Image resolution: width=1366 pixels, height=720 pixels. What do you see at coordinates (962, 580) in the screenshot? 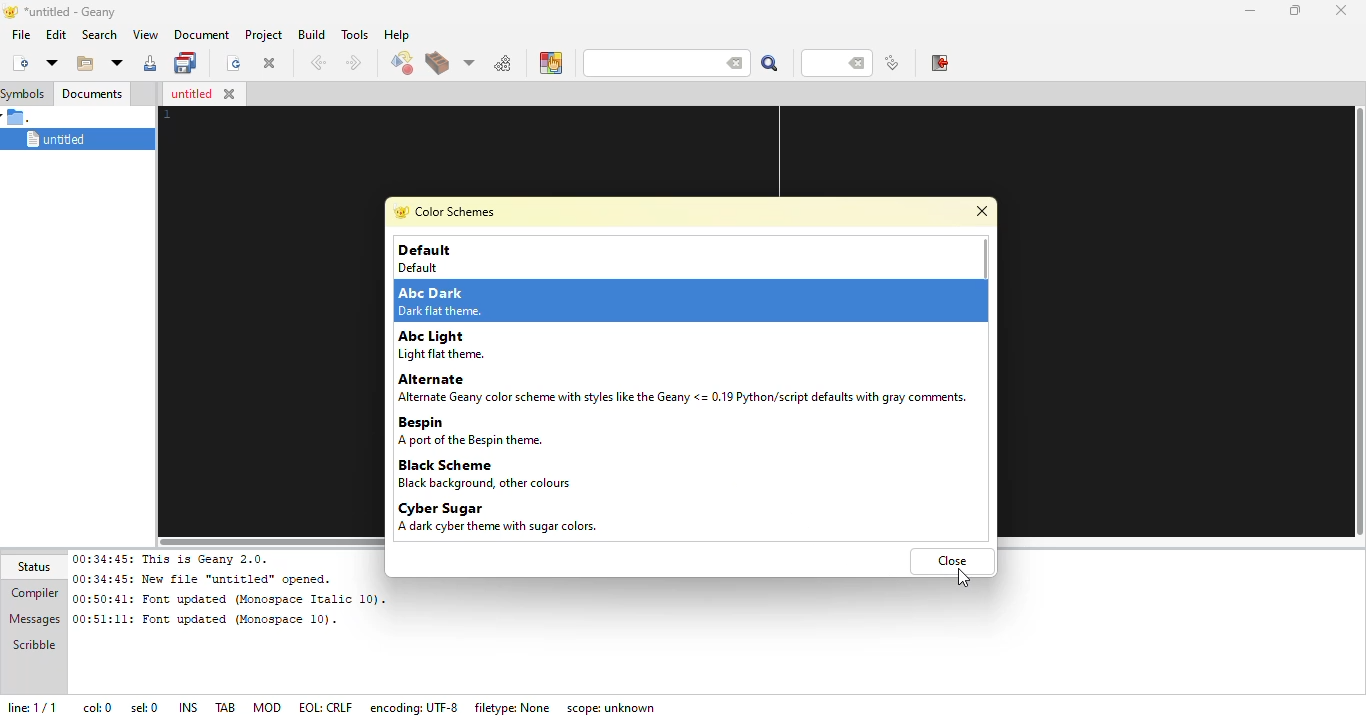
I see `cursor` at bounding box center [962, 580].